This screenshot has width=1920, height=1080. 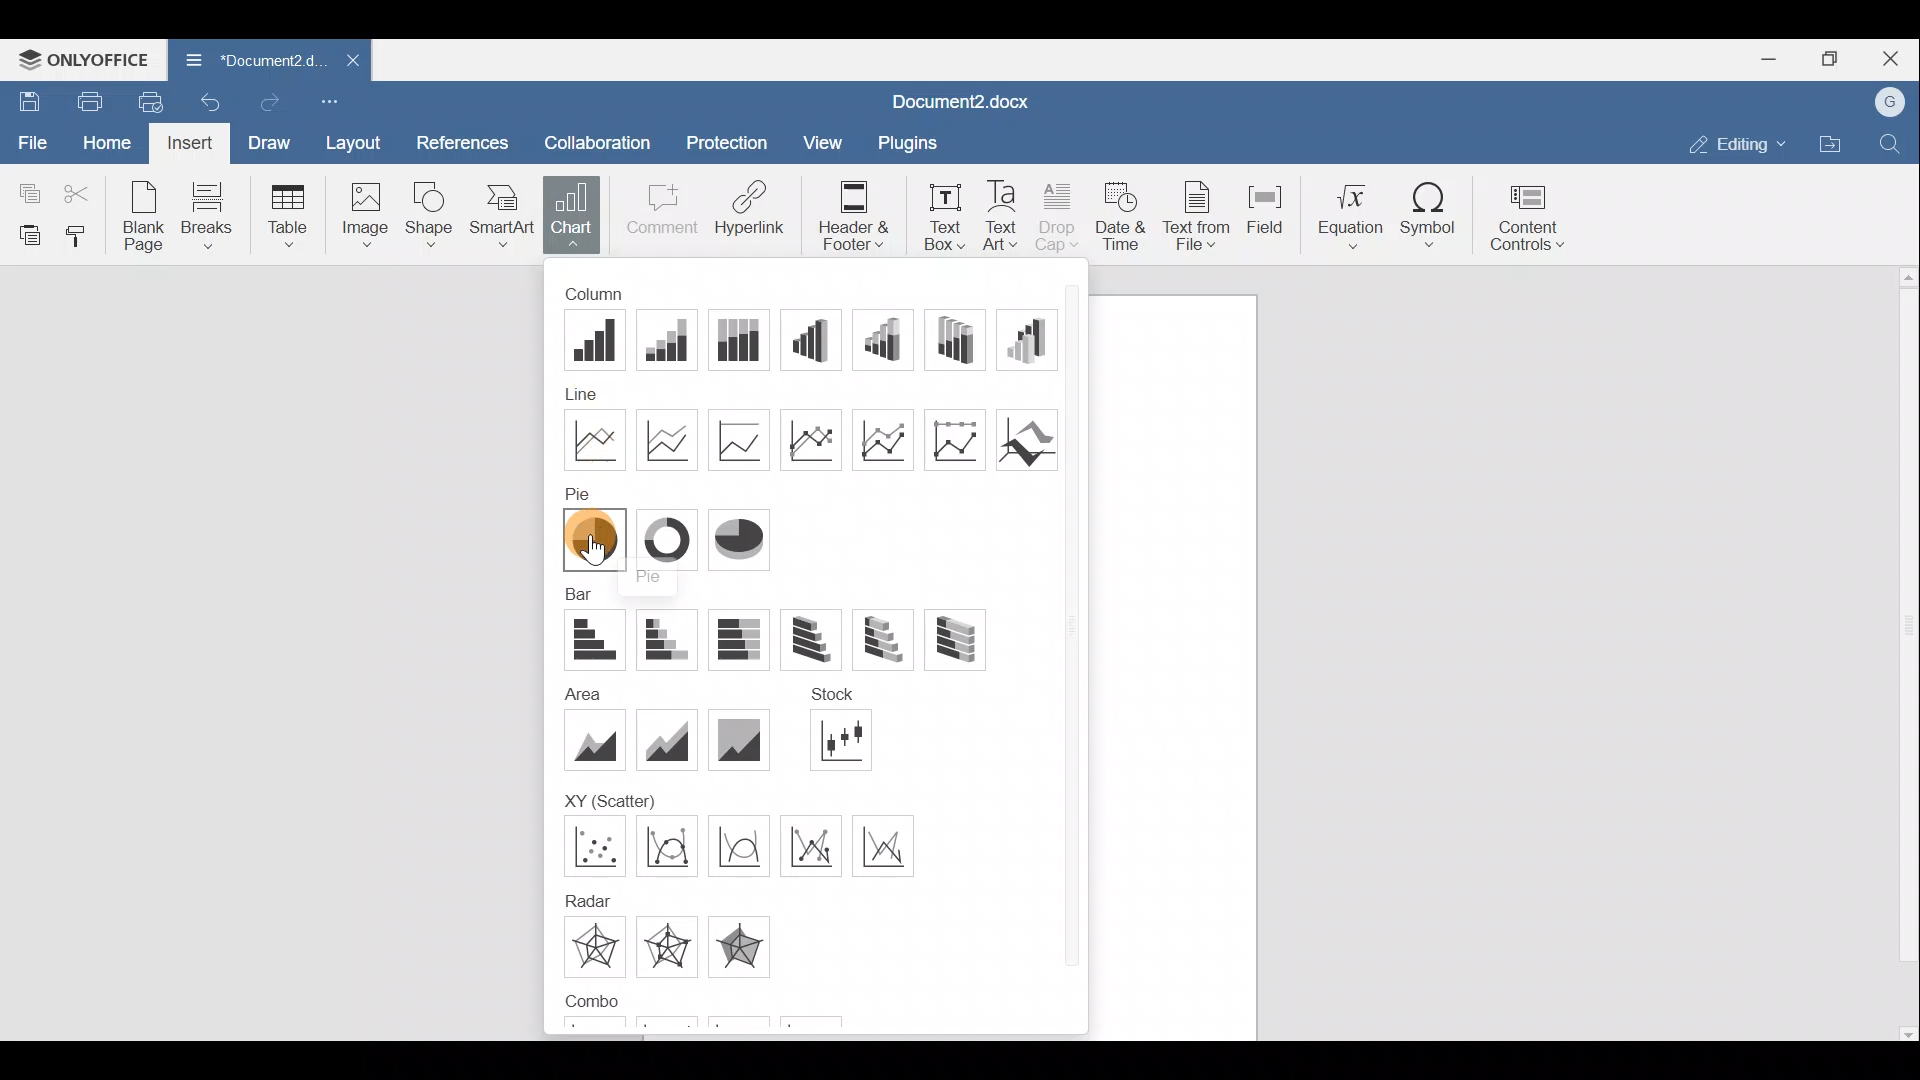 What do you see at coordinates (1896, 57) in the screenshot?
I see `Close` at bounding box center [1896, 57].